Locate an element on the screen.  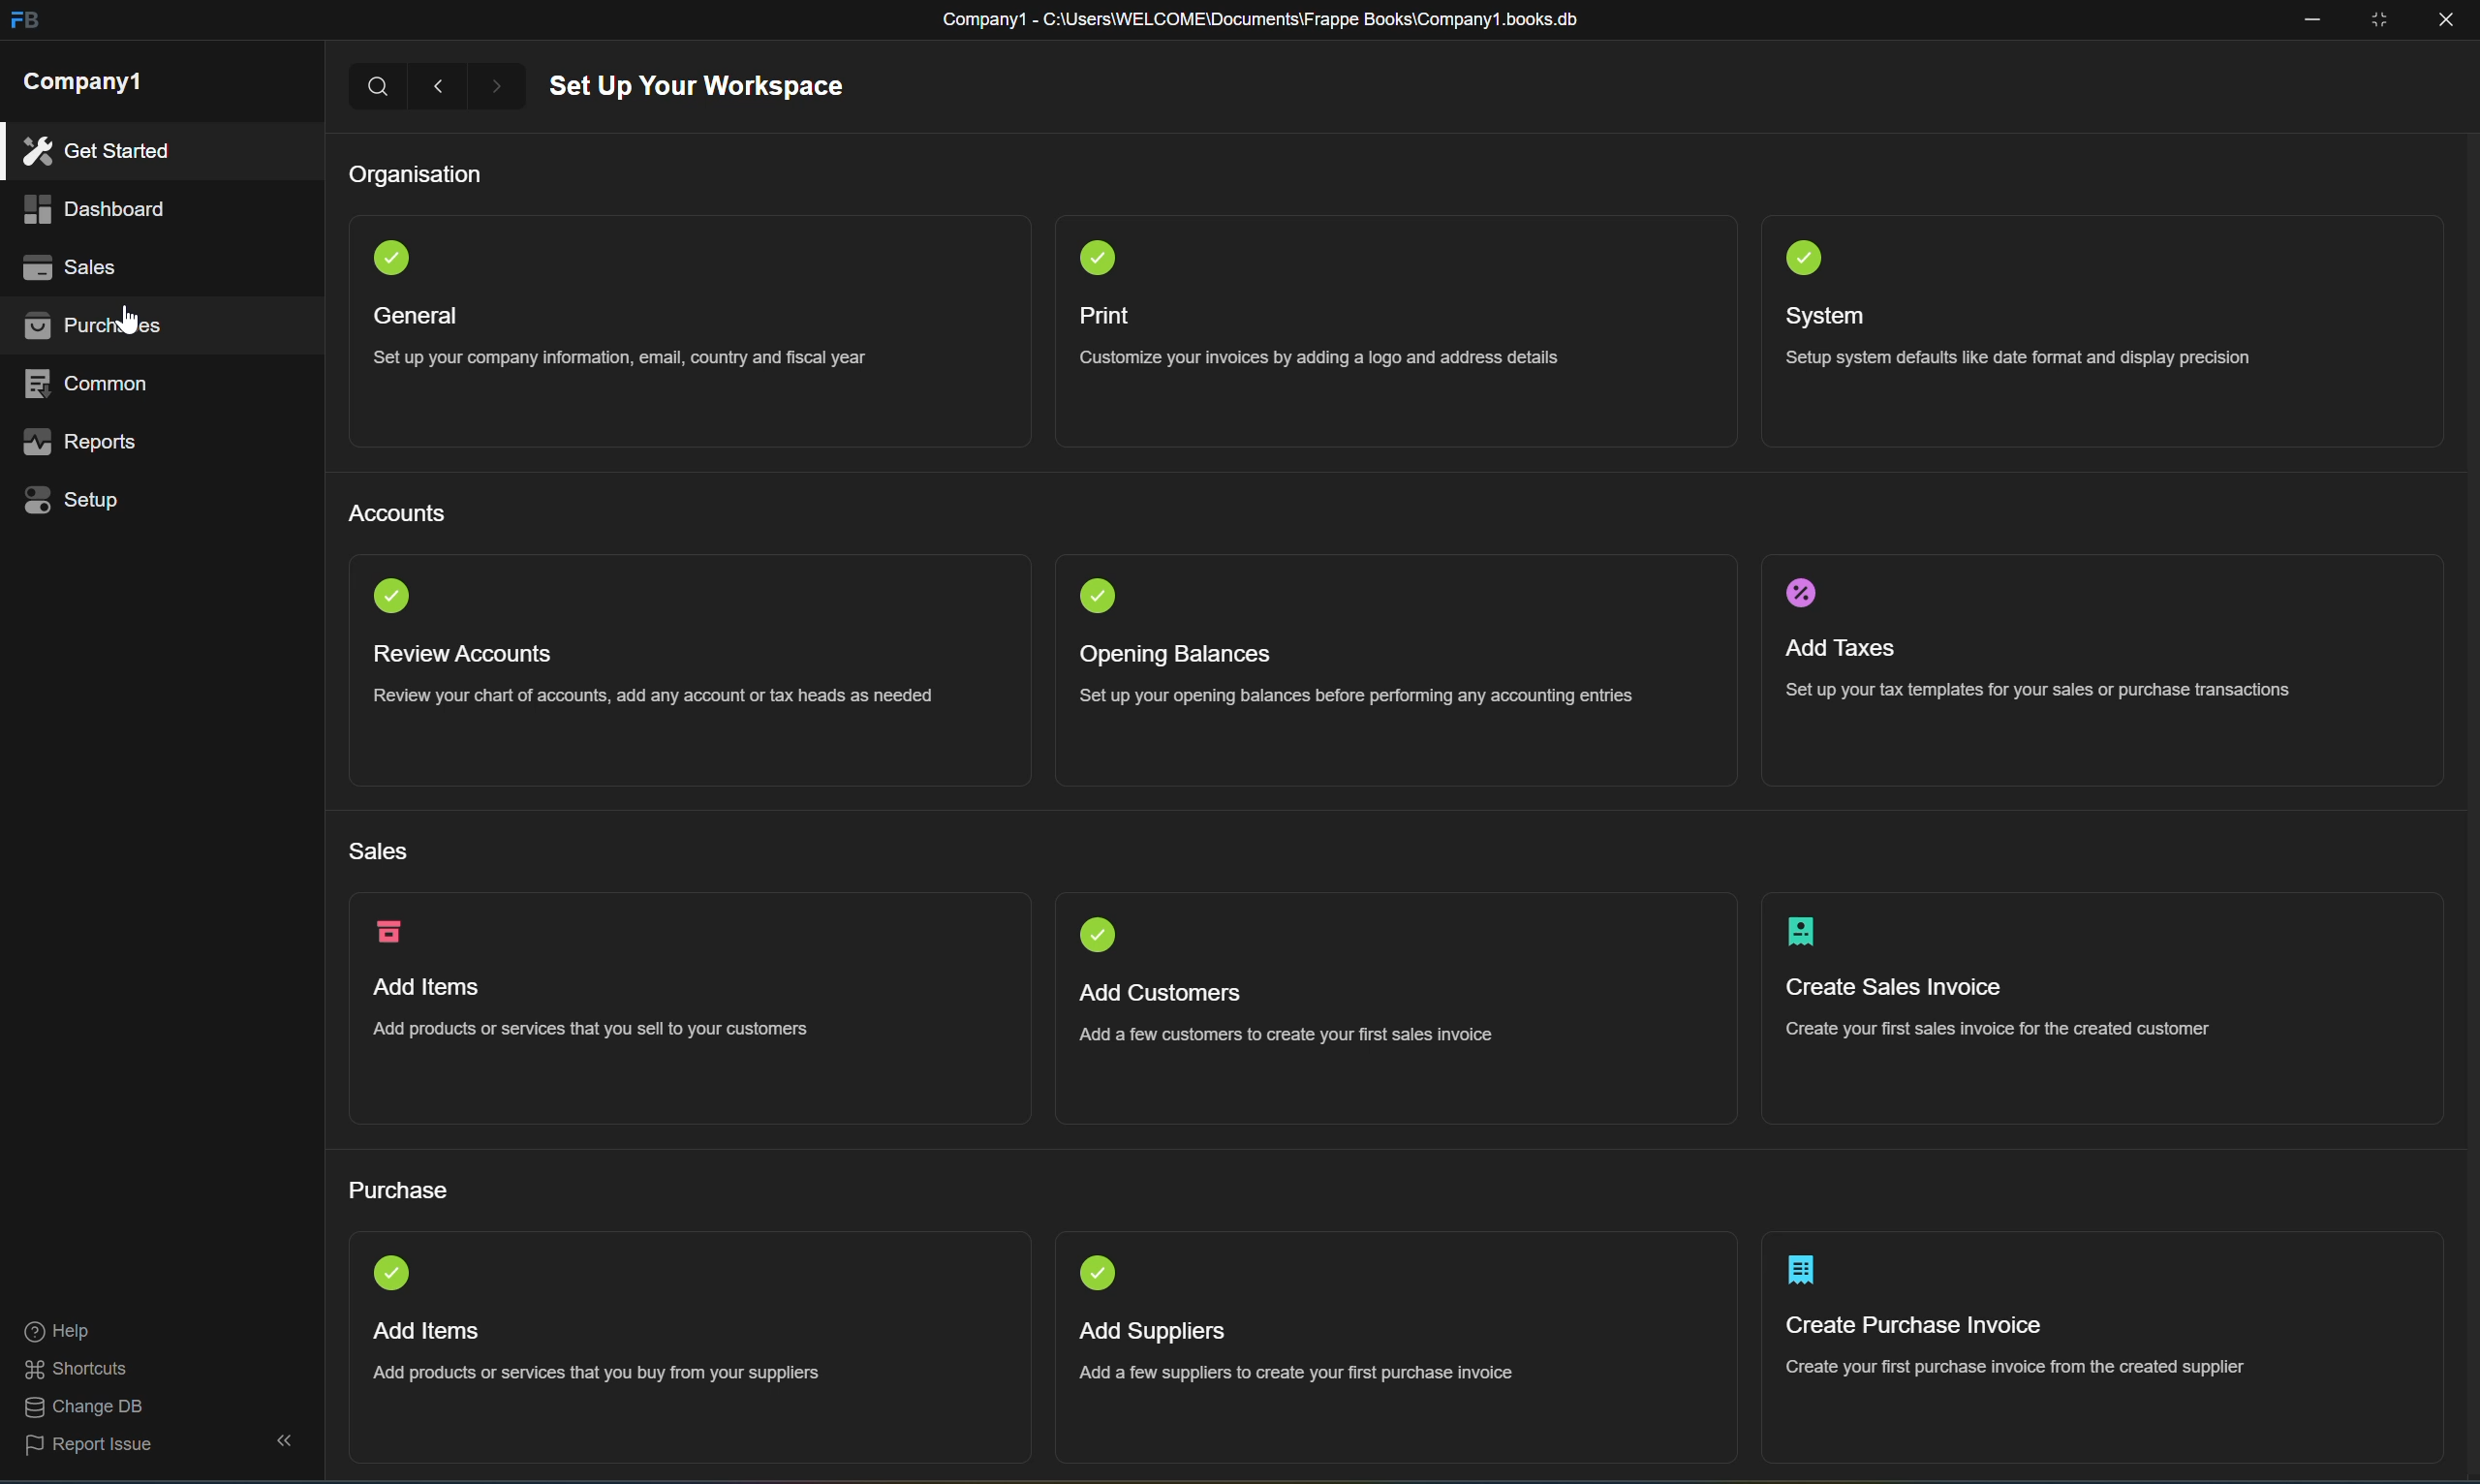
add products or services that you buy from you suppliers is located at coordinates (598, 1373).